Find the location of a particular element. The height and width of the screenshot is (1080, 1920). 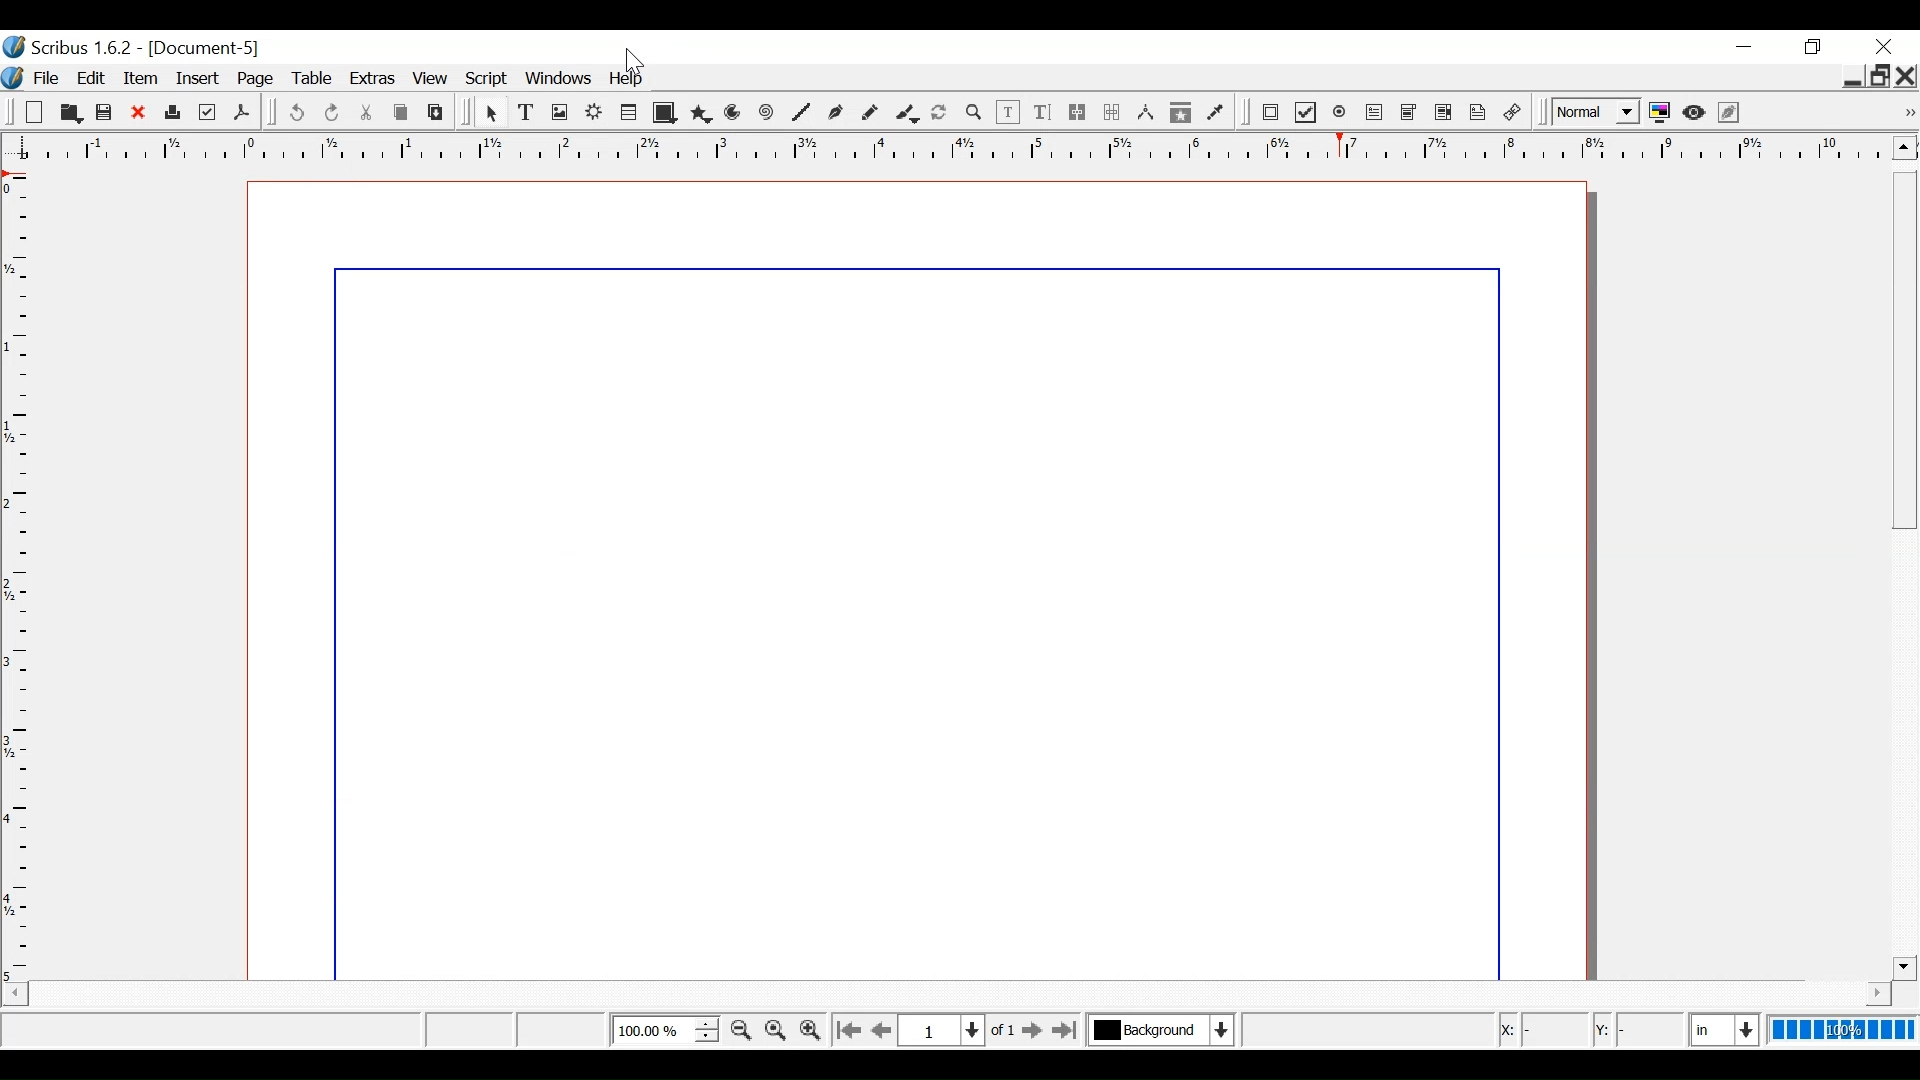

Vertical Scroll bar is located at coordinates (1904, 575).